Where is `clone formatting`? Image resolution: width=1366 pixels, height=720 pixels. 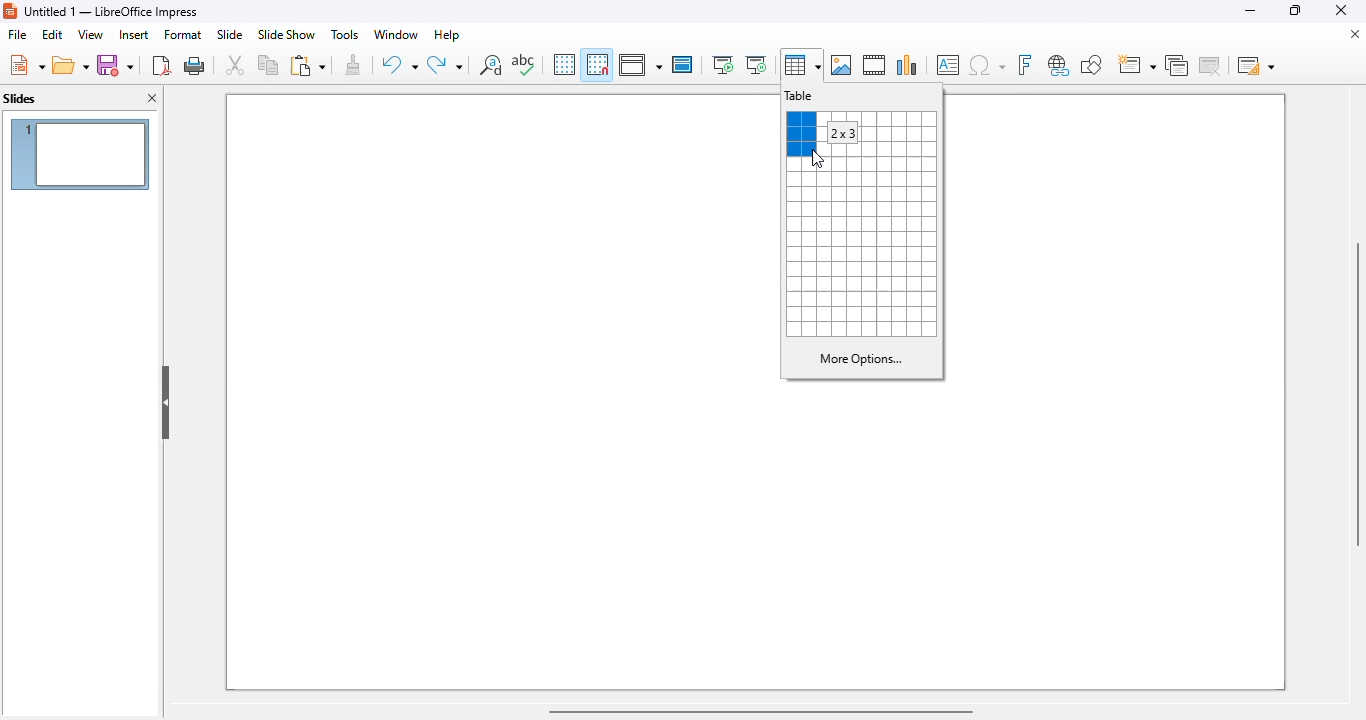 clone formatting is located at coordinates (353, 64).